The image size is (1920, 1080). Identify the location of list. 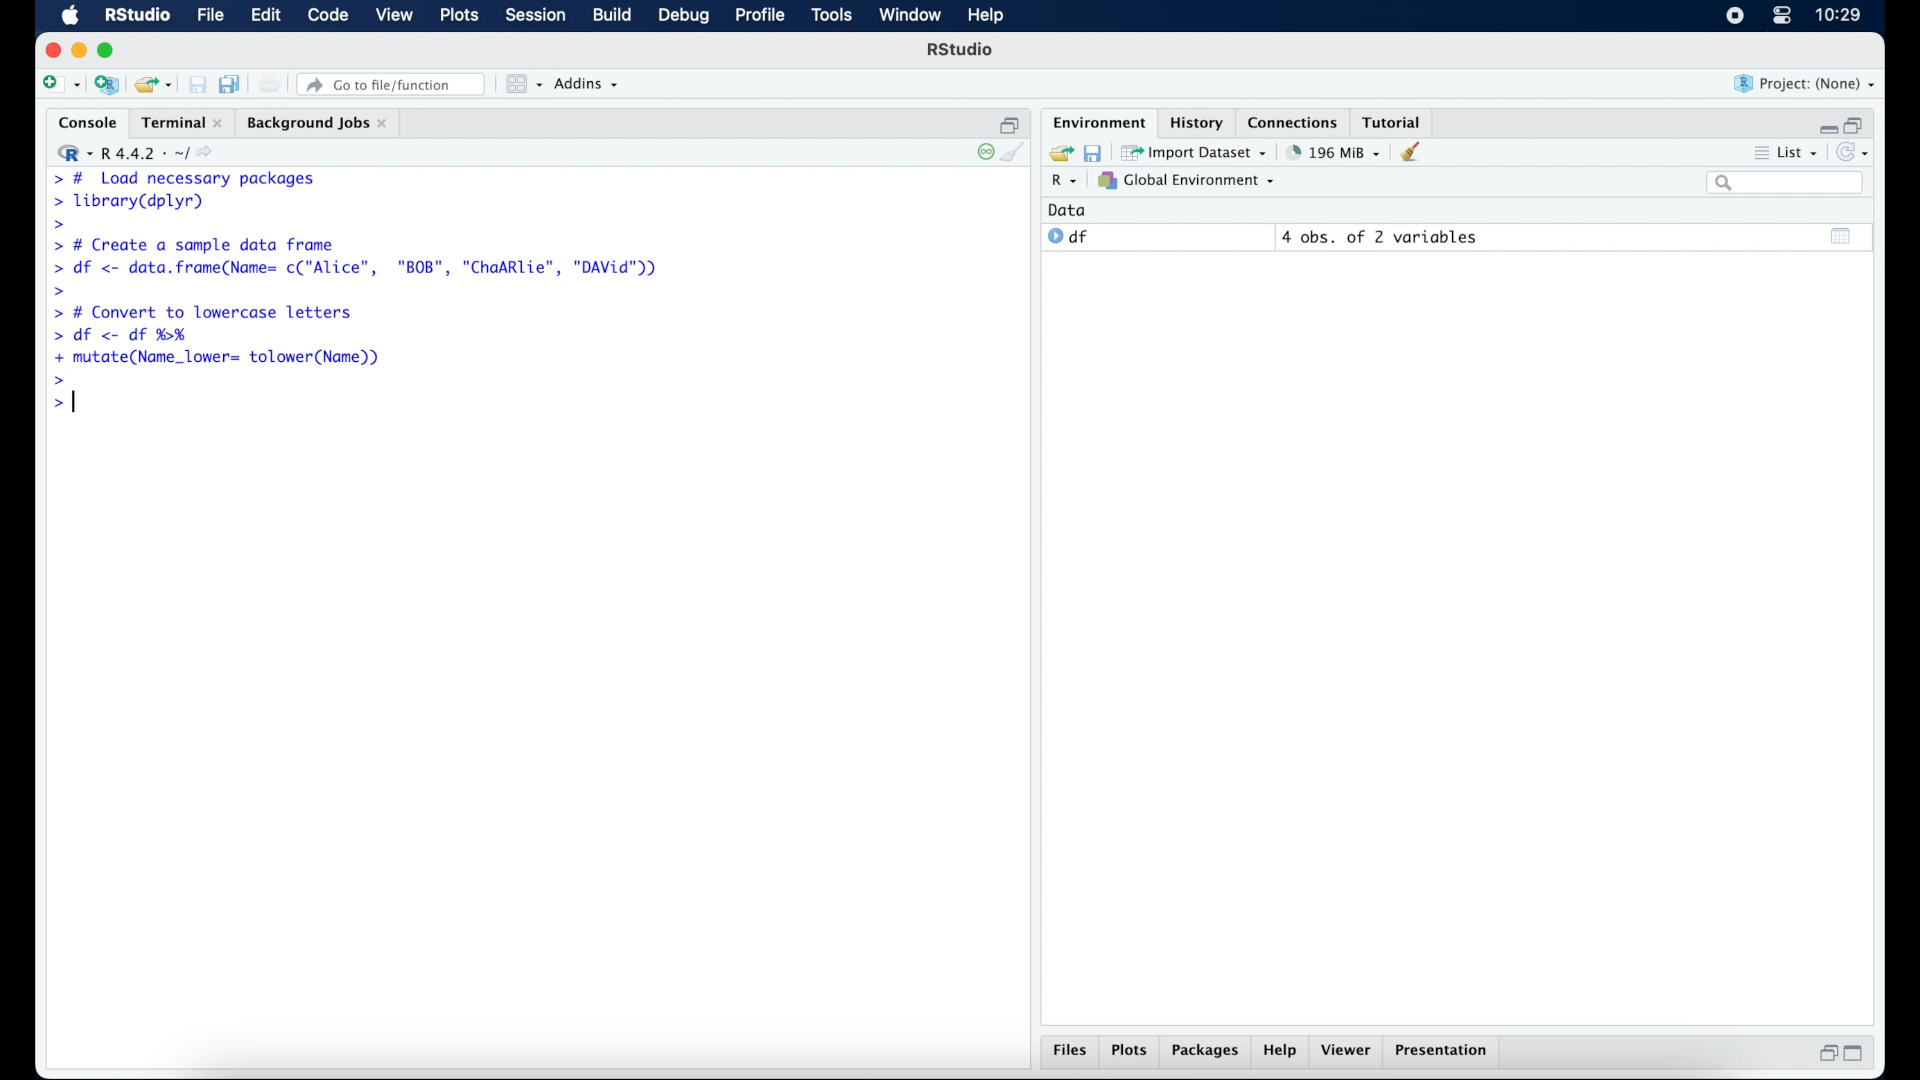
(1784, 155).